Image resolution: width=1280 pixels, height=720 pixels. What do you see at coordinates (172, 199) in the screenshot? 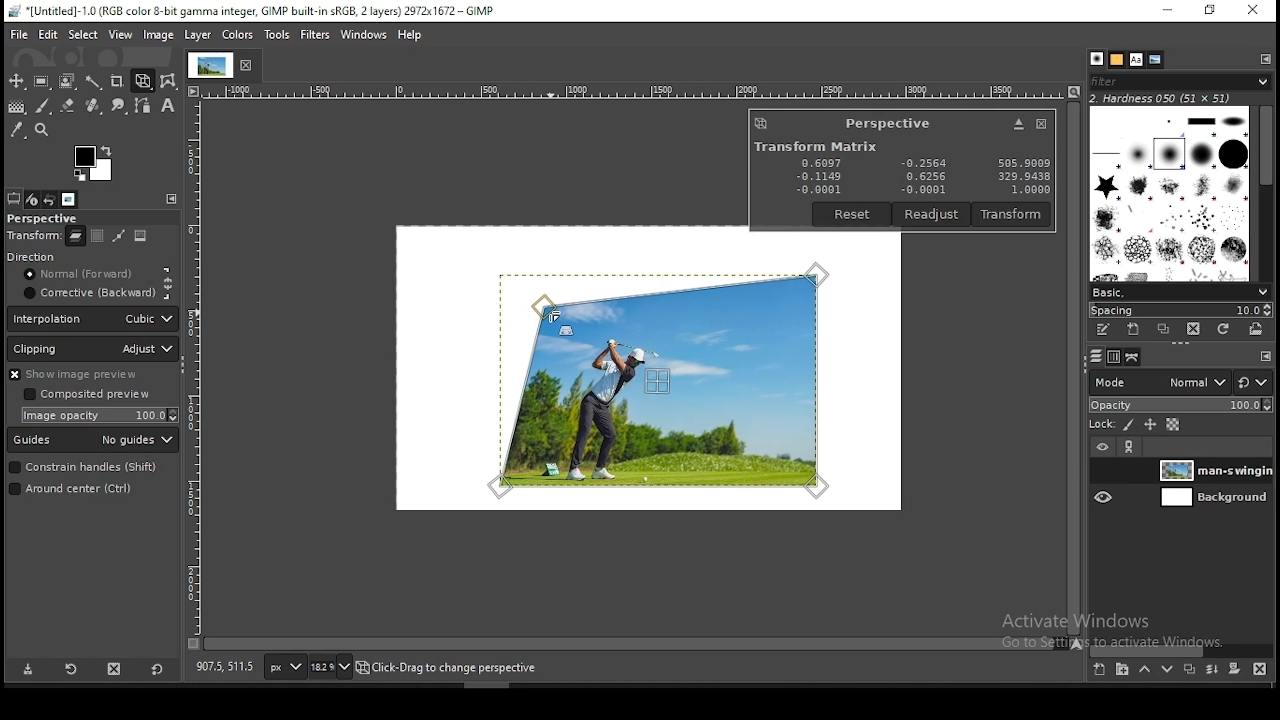
I see `configure this tab` at bounding box center [172, 199].